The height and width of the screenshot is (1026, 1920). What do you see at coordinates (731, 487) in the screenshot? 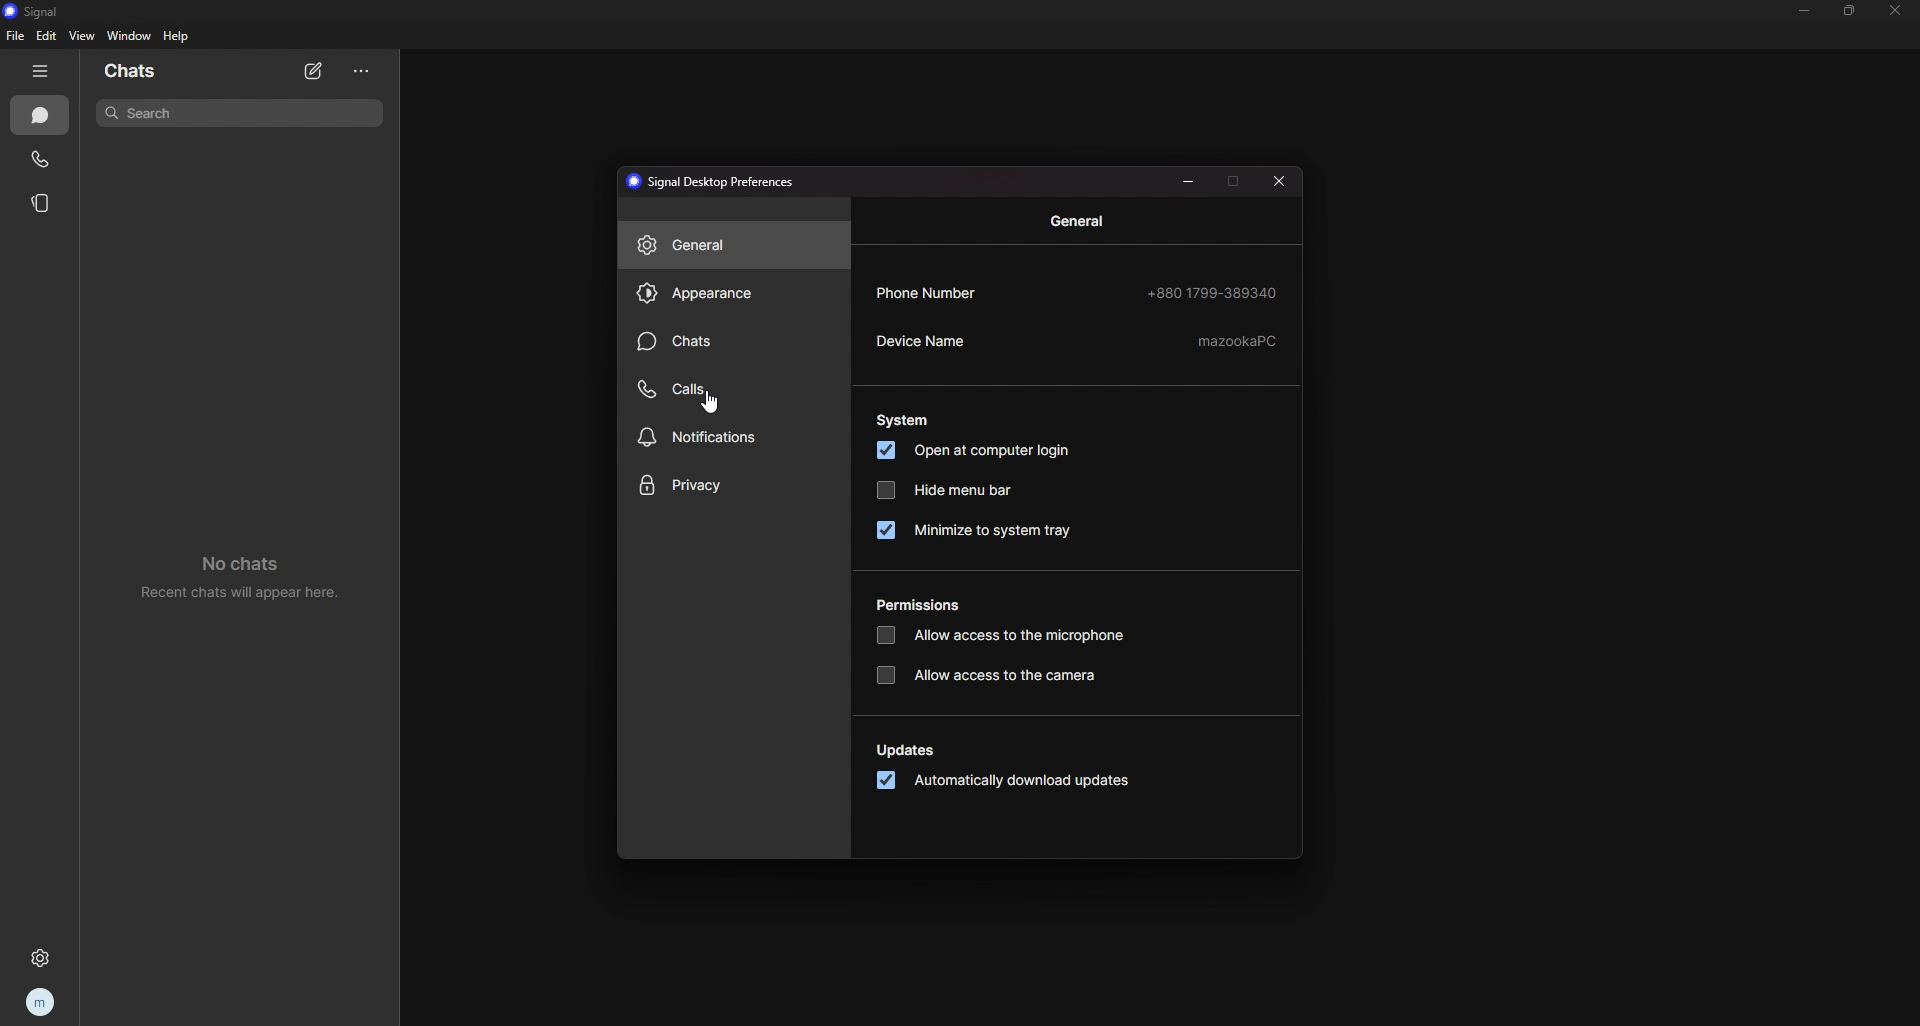
I see `privacy` at bounding box center [731, 487].